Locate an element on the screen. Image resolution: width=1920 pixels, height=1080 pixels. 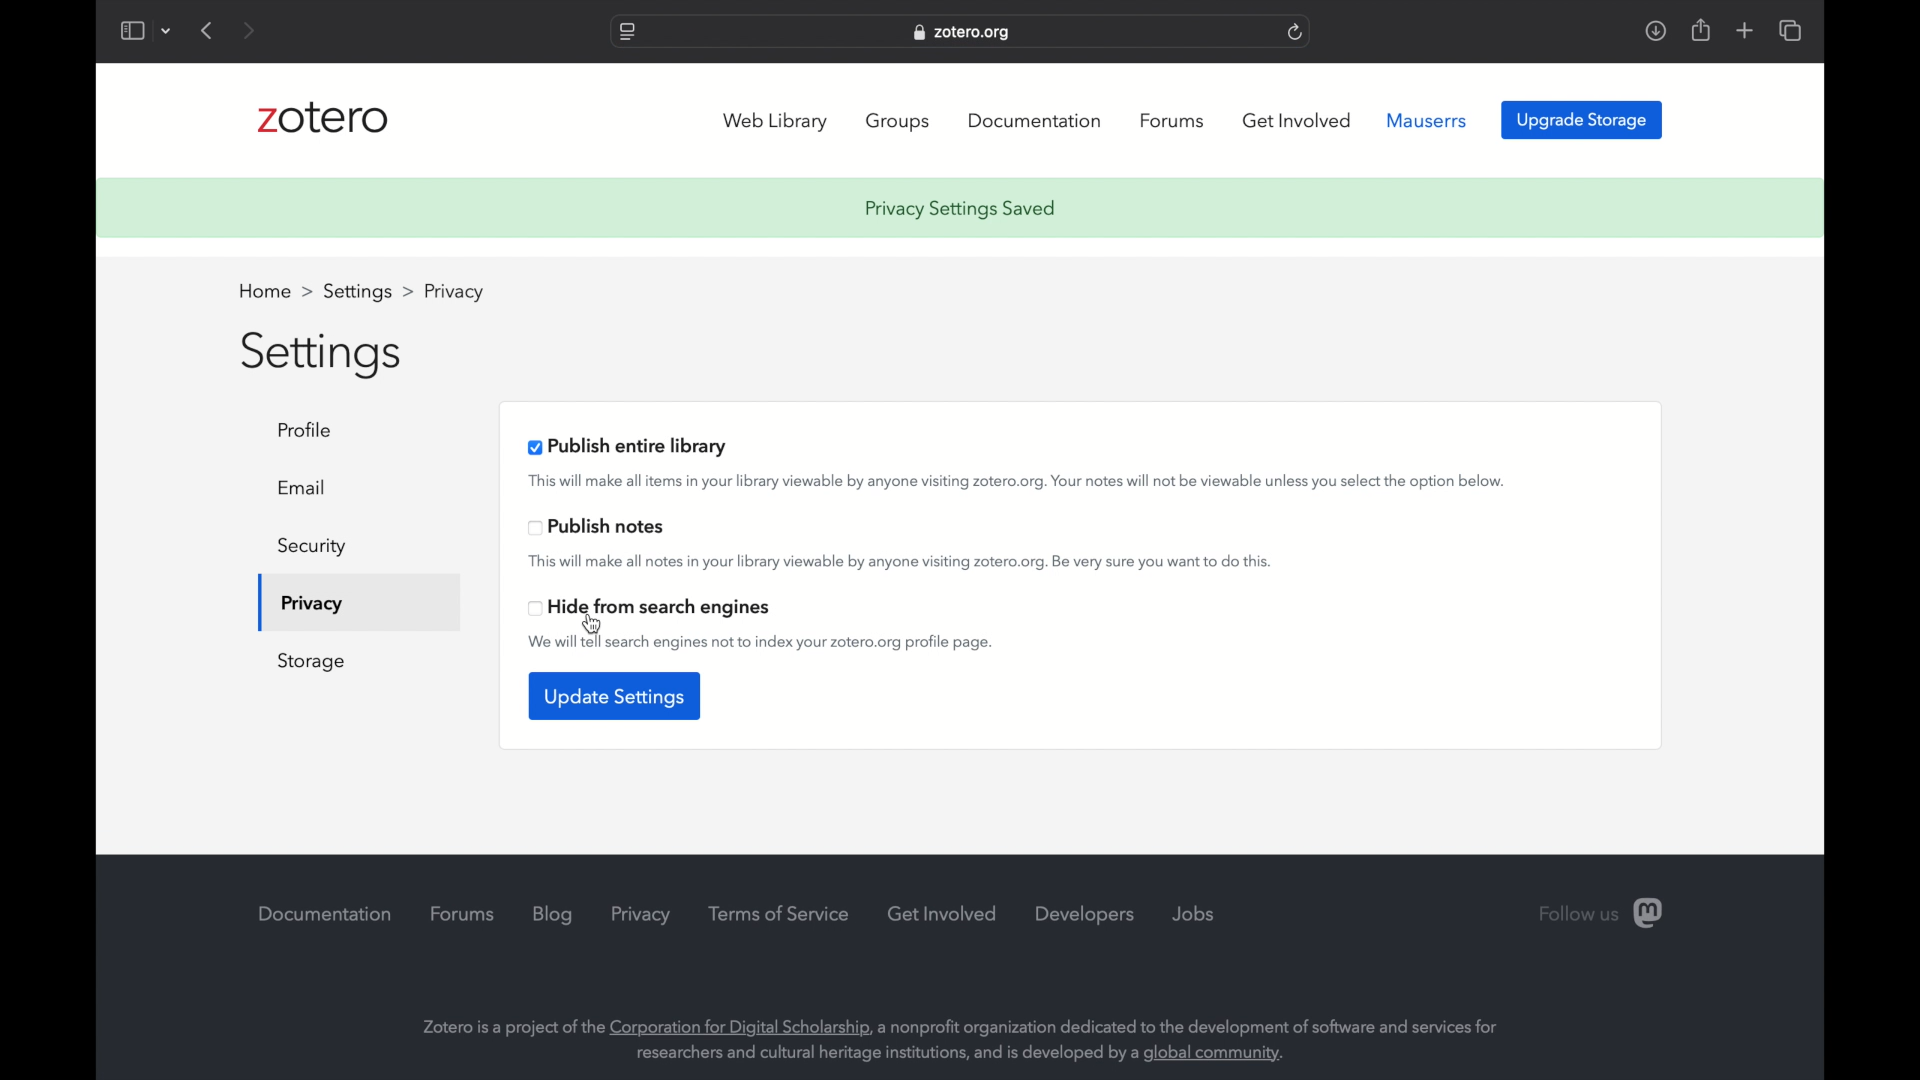
get involved is located at coordinates (943, 912).